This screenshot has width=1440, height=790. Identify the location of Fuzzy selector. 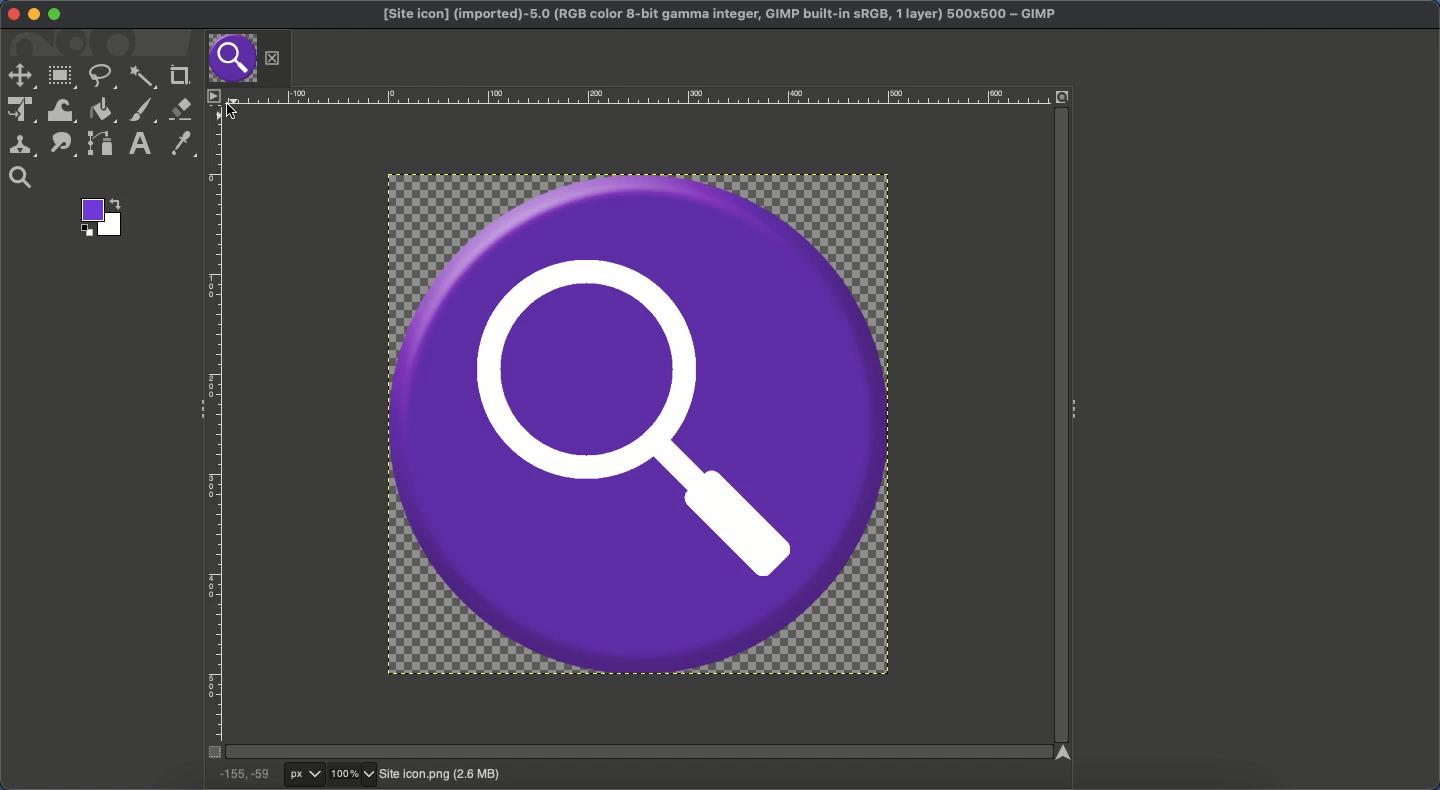
(142, 79).